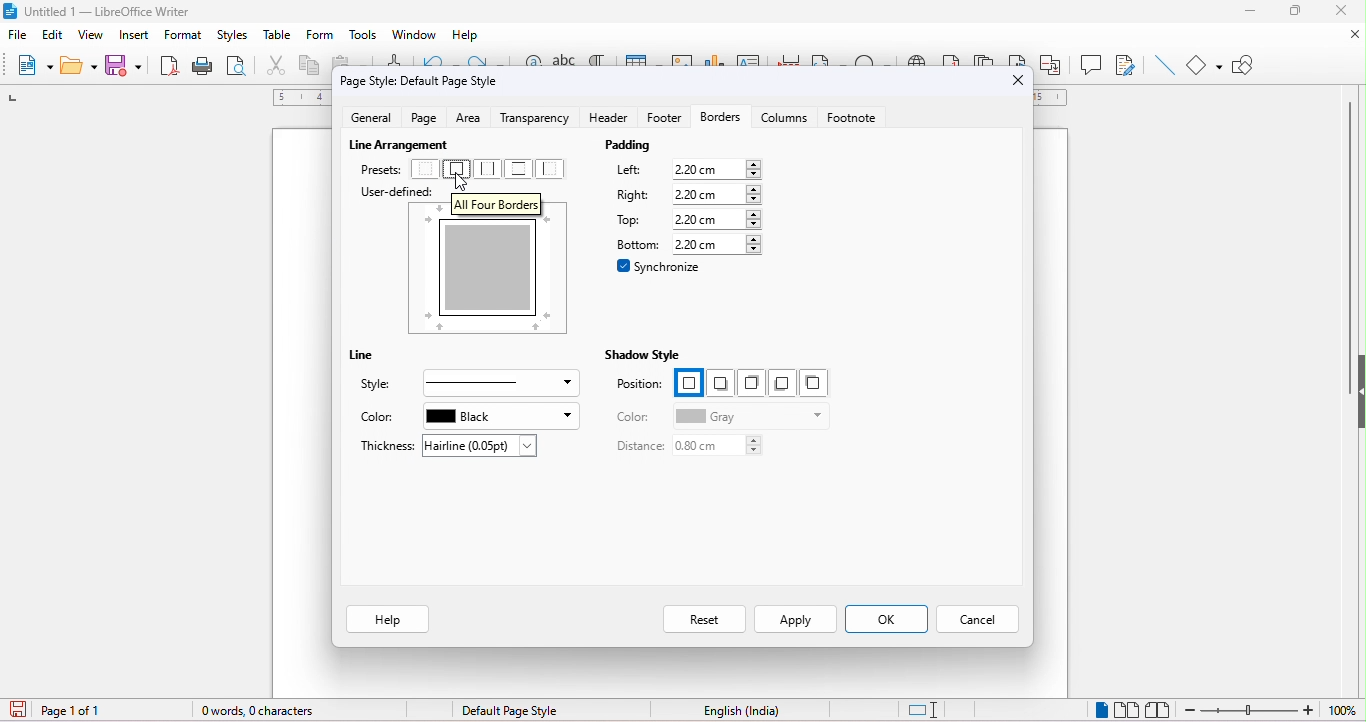  Describe the element at coordinates (388, 191) in the screenshot. I see `user defined` at that location.